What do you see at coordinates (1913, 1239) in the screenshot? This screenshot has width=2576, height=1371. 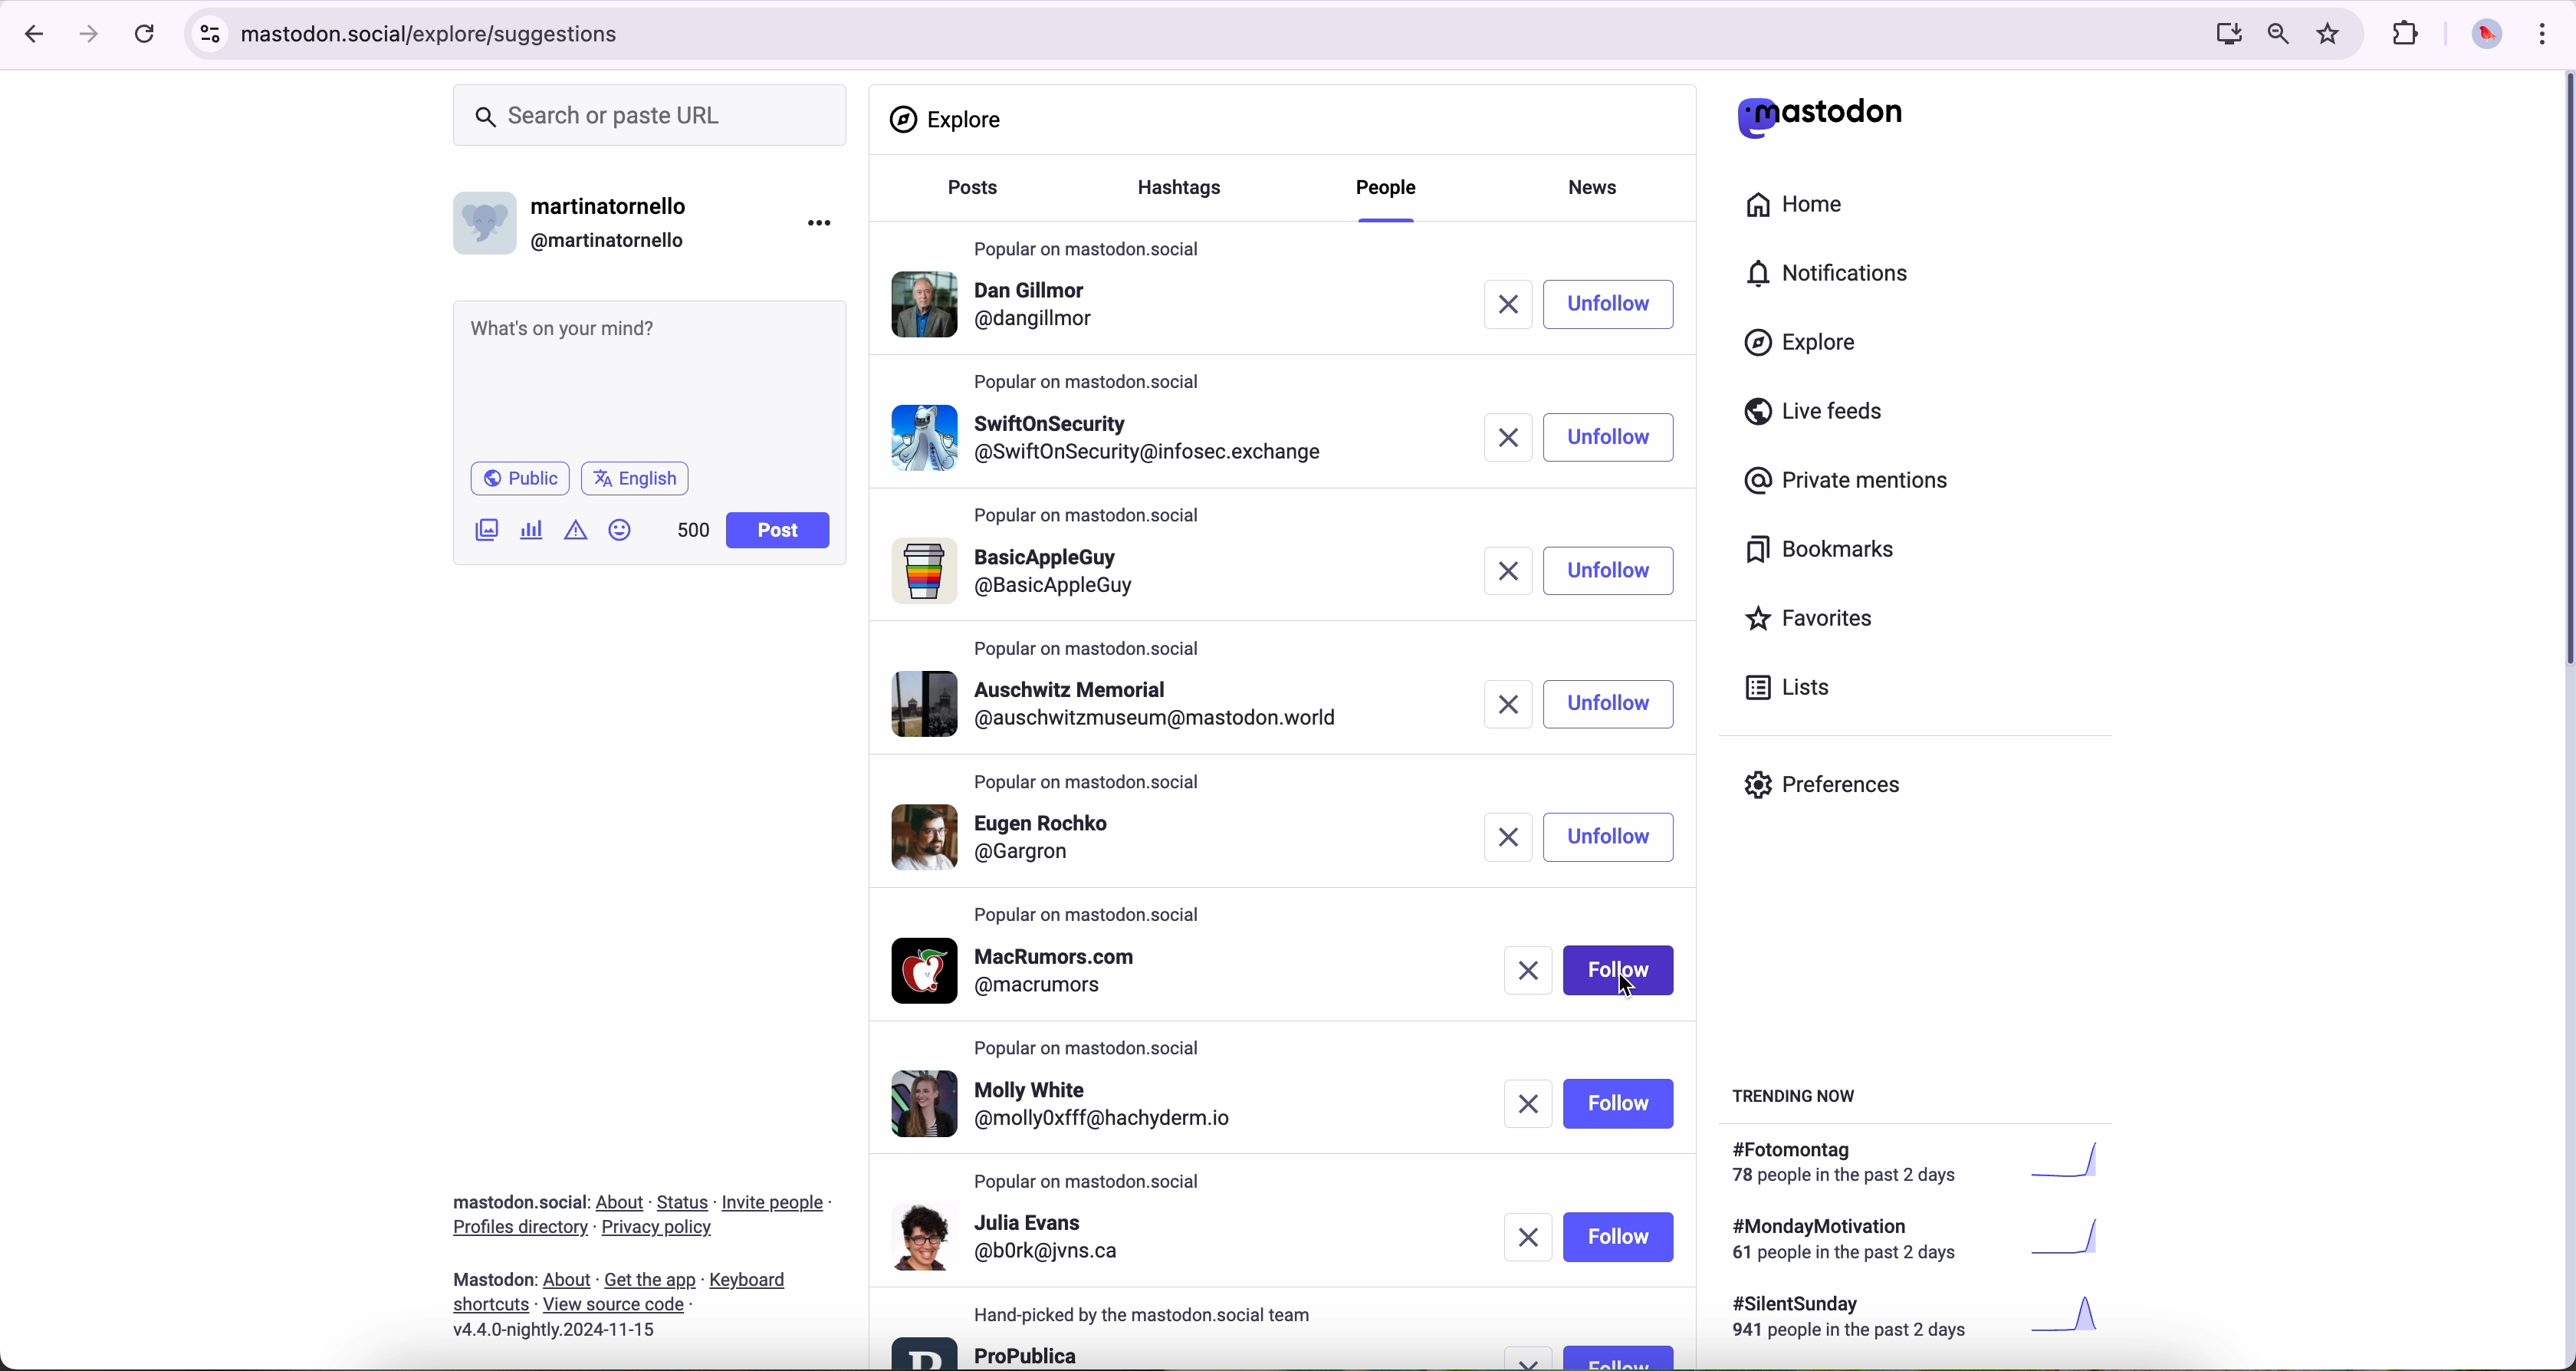 I see `#mondaymotivation` at bounding box center [1913, 1239].